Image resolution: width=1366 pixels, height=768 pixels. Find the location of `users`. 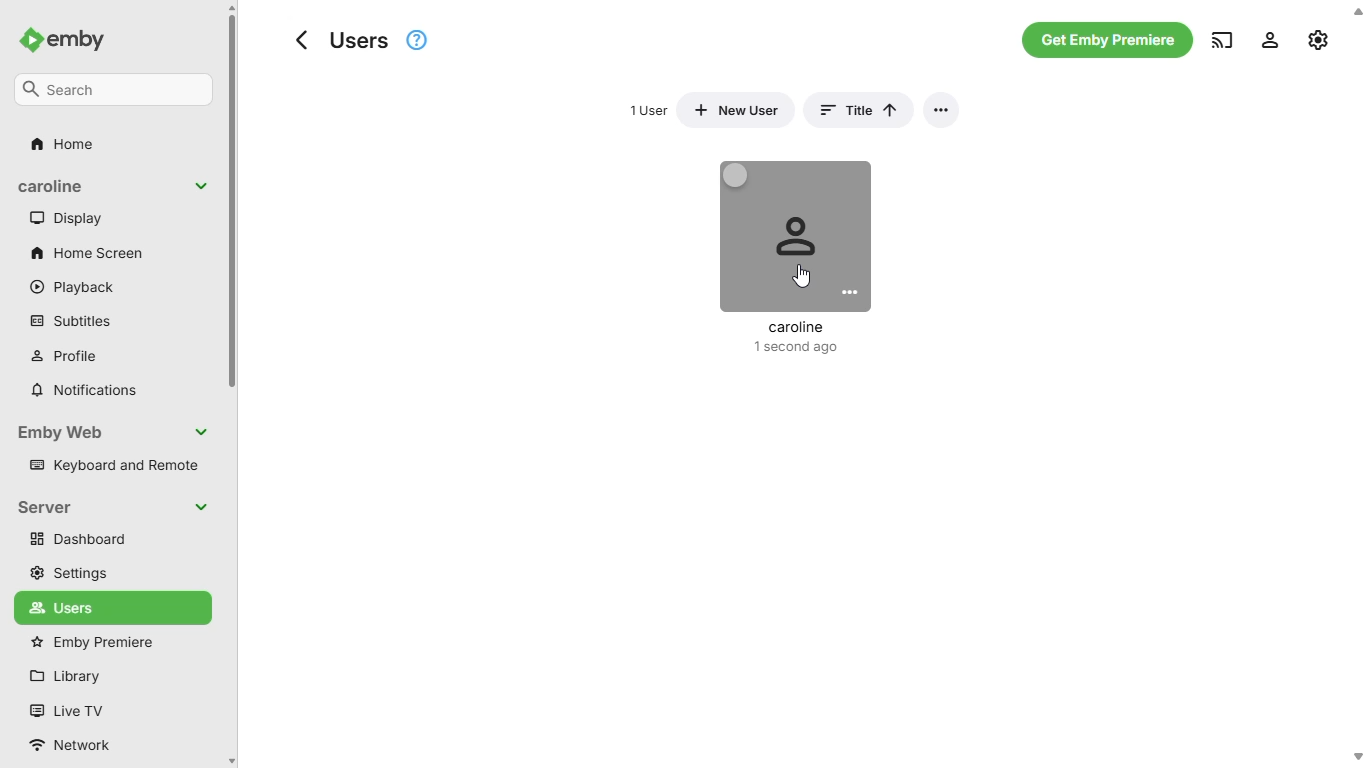

users is located at coordinates (342, 41).